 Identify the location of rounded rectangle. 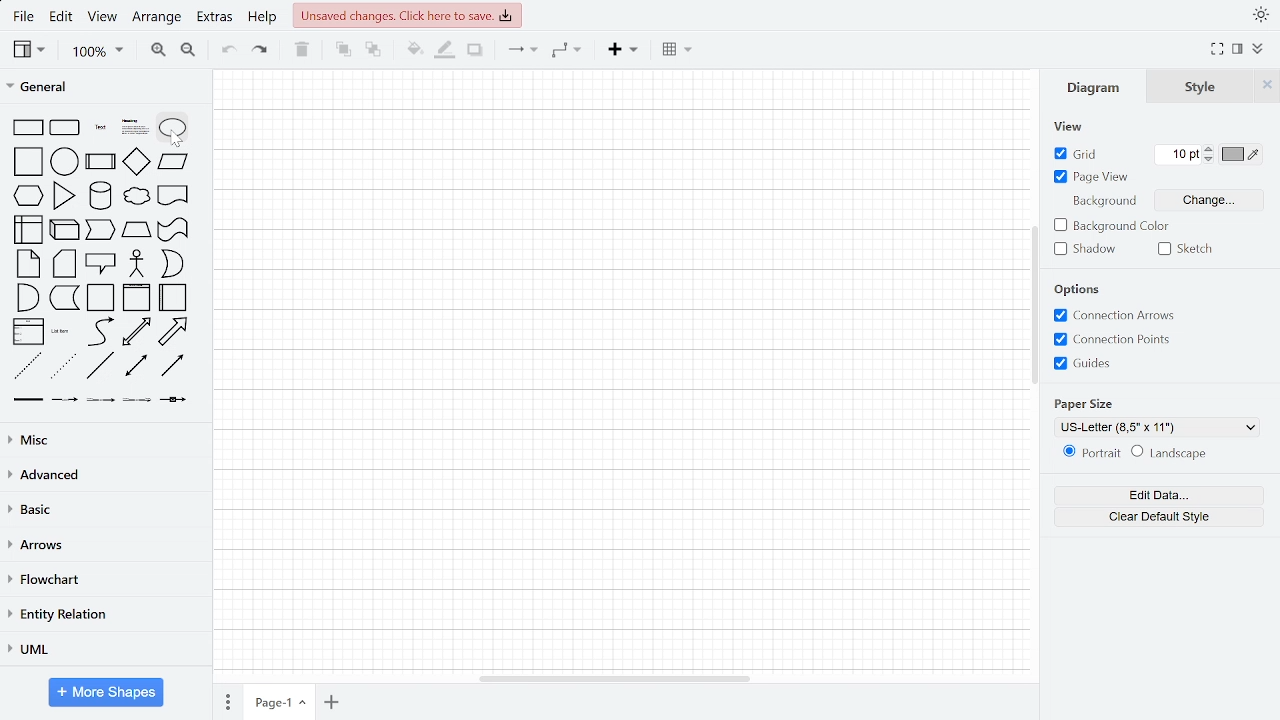
(66, 128).